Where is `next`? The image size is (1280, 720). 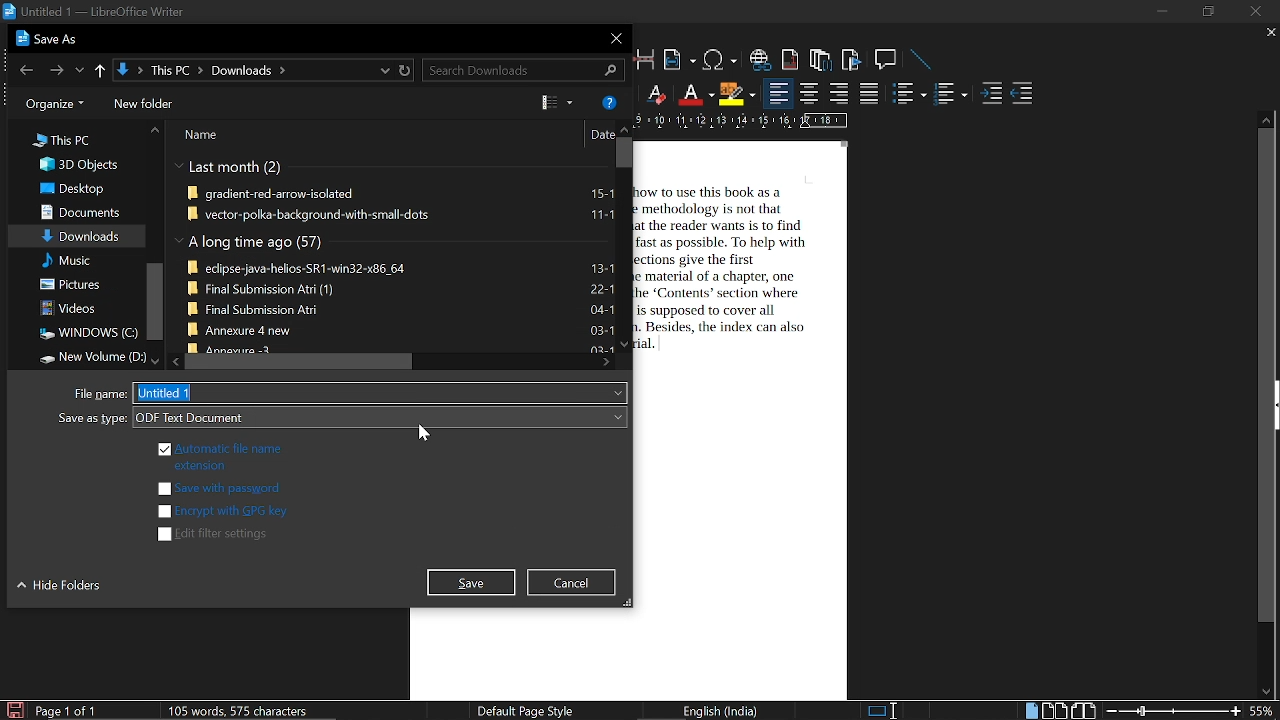 next is located at coordinates (54, 68).